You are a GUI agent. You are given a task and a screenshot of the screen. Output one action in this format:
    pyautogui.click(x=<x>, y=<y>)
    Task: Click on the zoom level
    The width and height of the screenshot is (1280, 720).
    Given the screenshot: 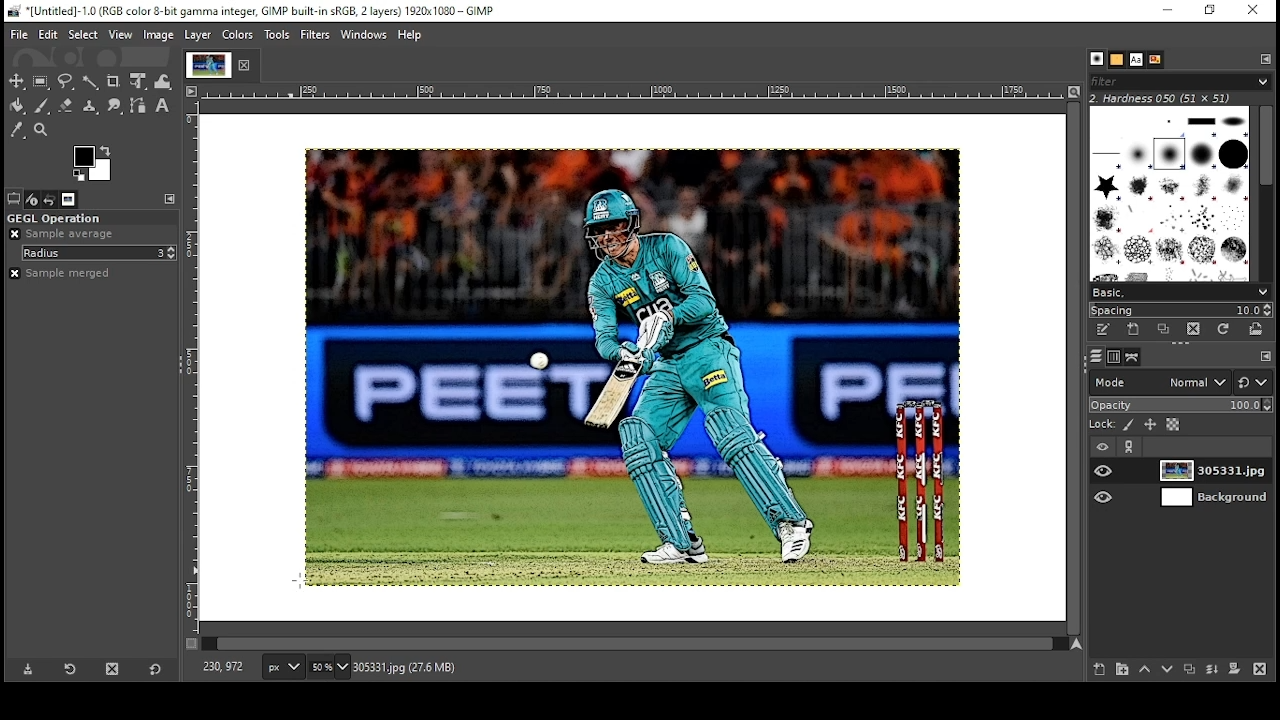 What is the action you would take?
    pyautogui.click(x=330, y=667)
    